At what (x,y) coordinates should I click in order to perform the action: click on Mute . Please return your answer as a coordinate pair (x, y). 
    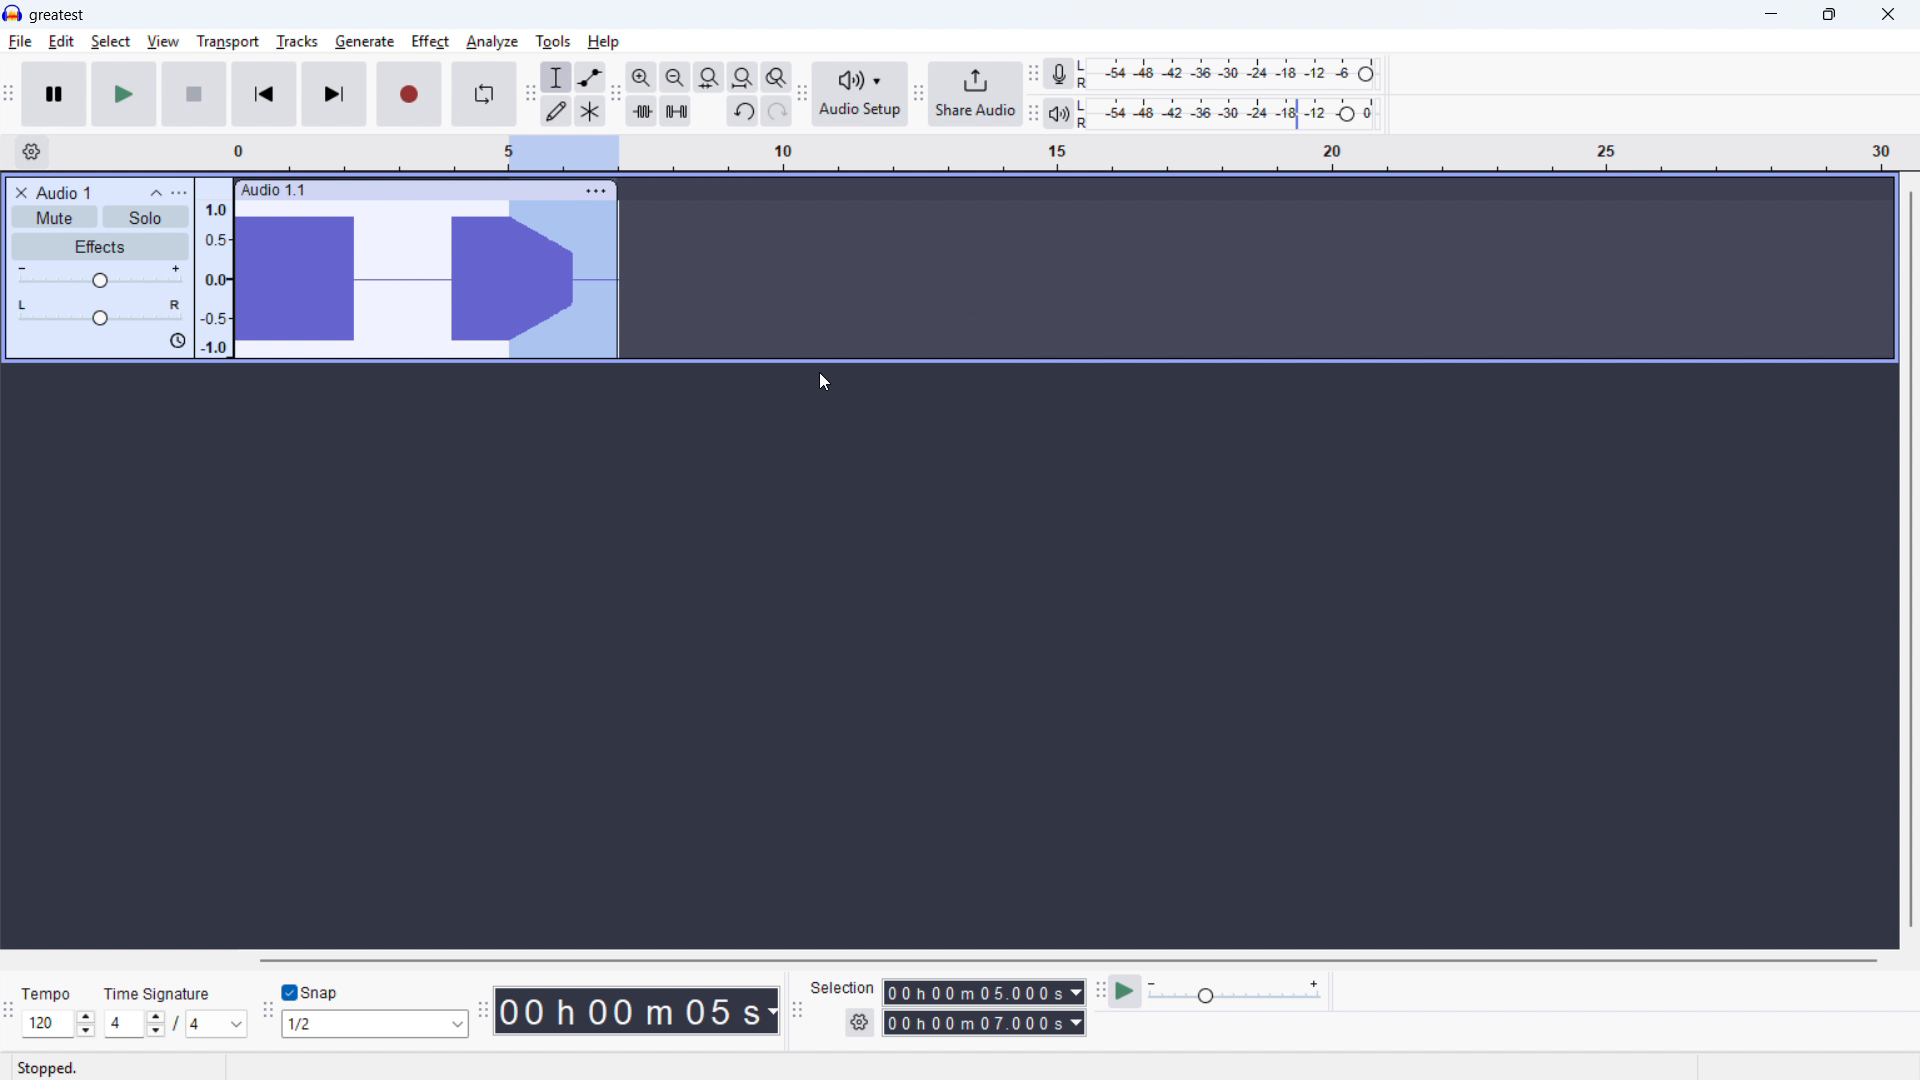
    Looking at the image, I should click on (54, 216).